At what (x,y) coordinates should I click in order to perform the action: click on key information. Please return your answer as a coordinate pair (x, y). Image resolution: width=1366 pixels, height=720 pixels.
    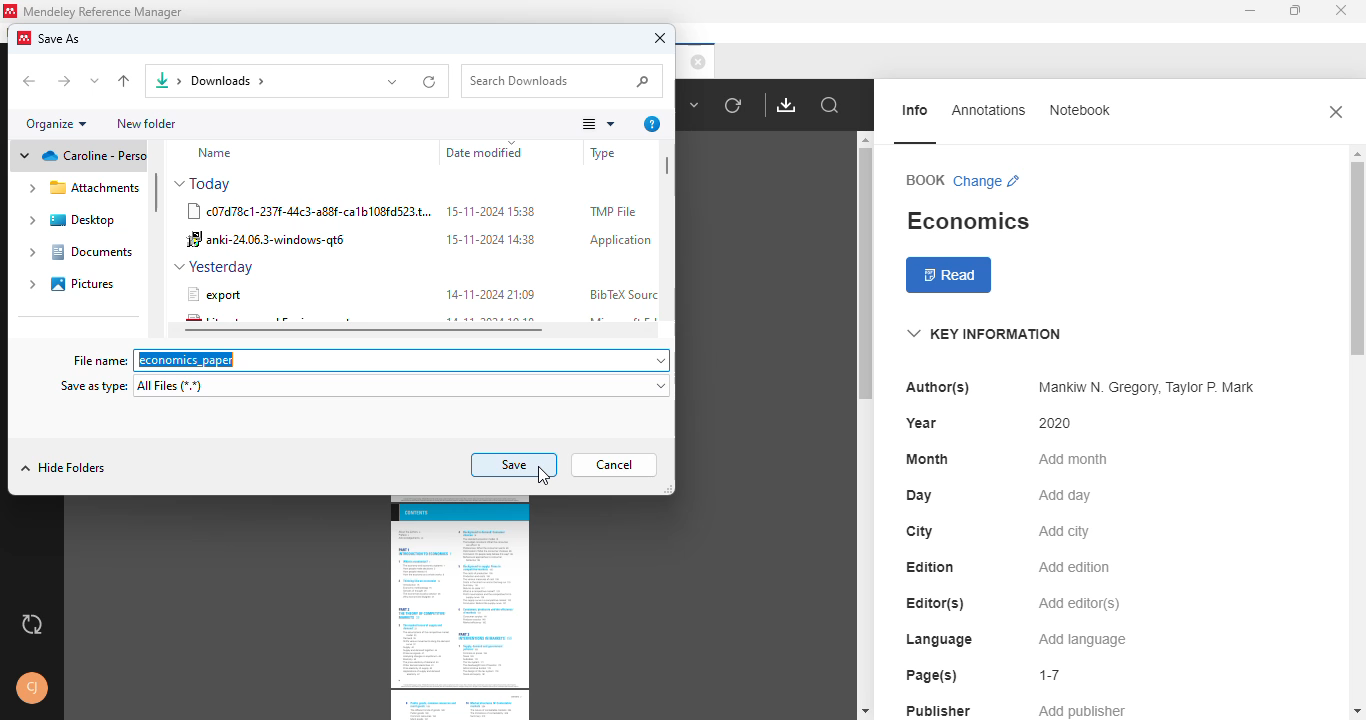
    Looking at the image, I should click on (983, 334).